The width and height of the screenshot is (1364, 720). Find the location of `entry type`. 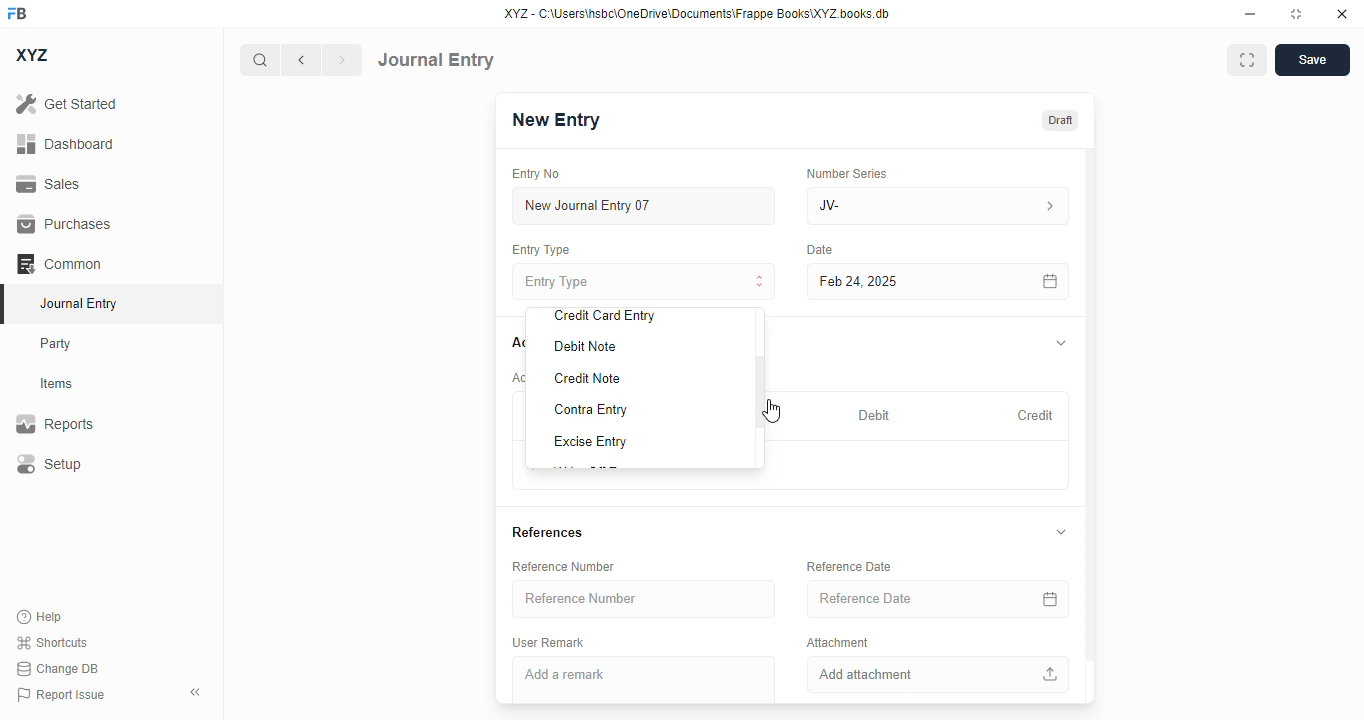

entry type is located at coordinates (643, 280).